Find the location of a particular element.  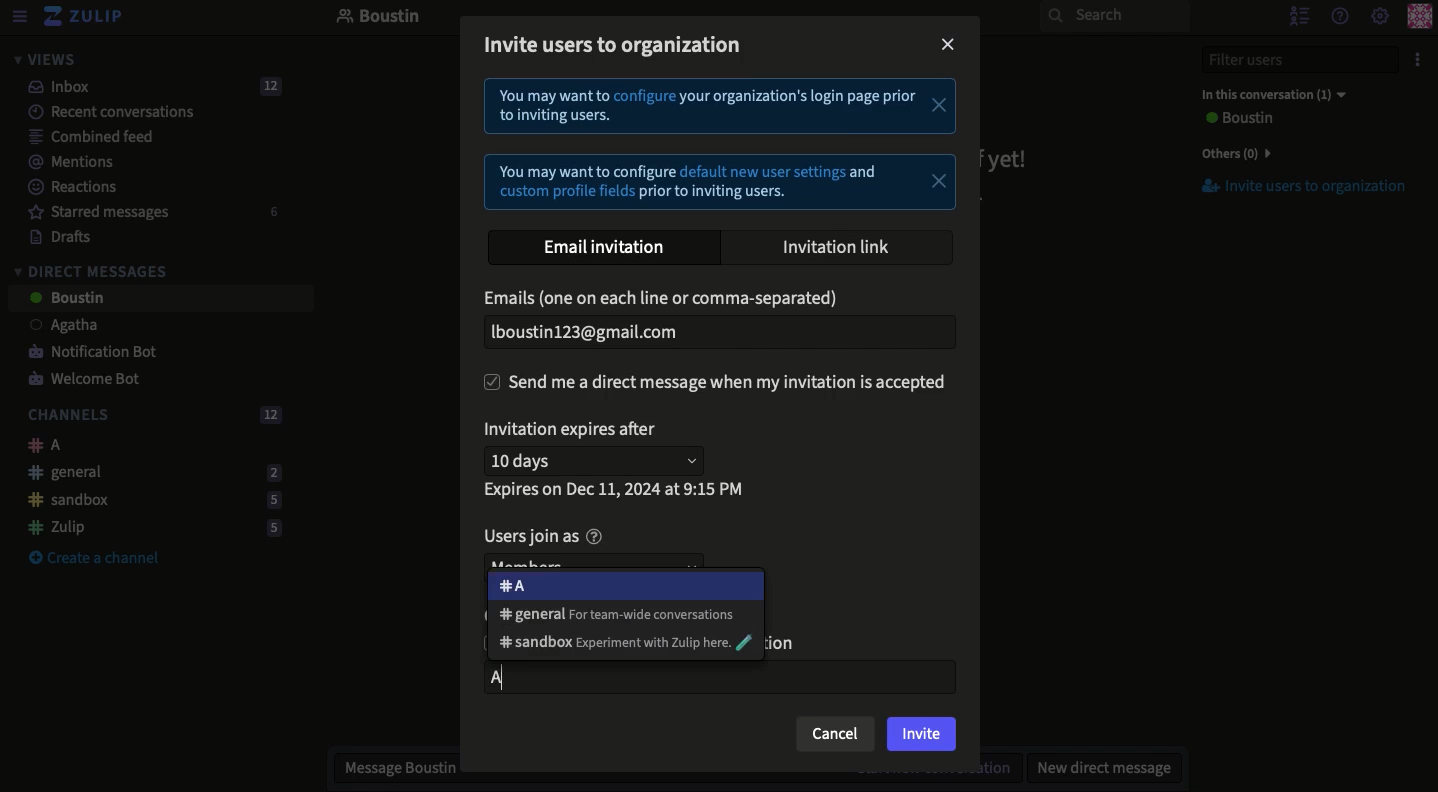

Expires on data is located at coordinates (616, 489).